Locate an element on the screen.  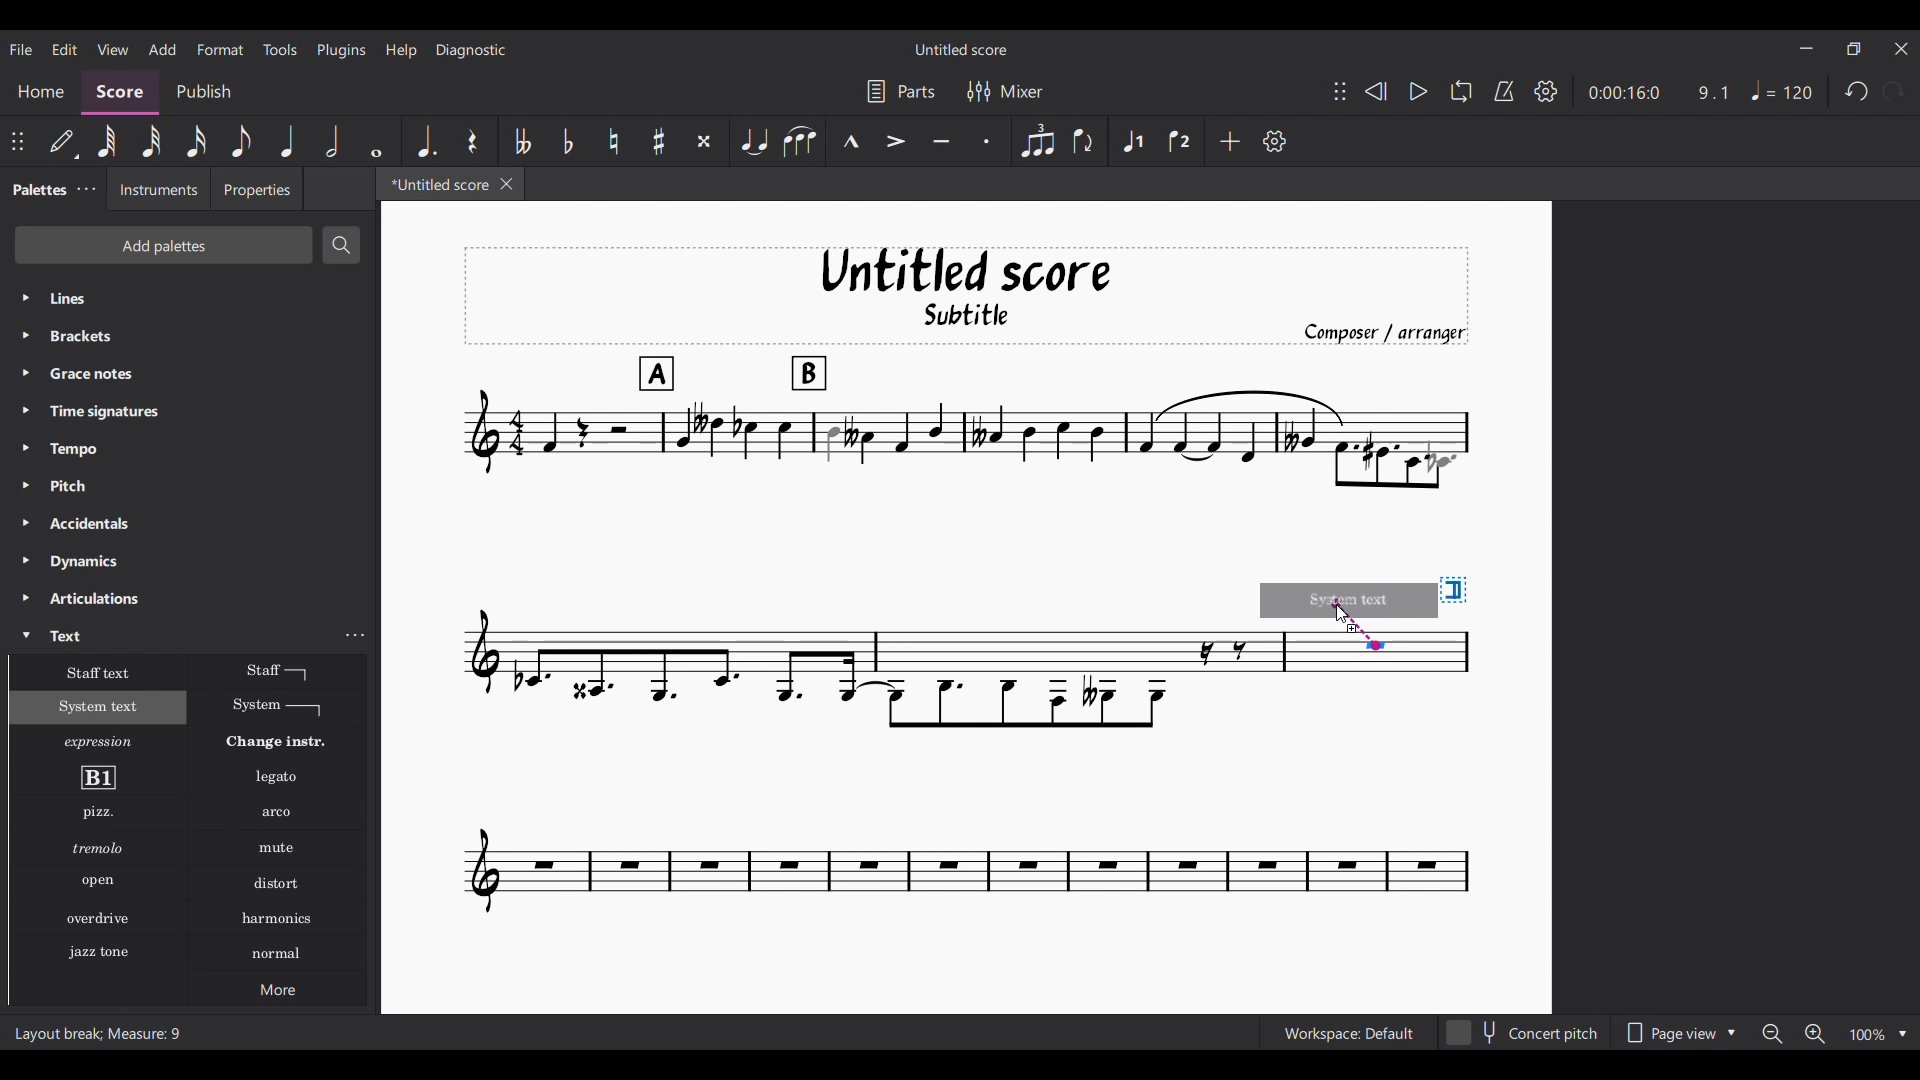
Cursor is located at coordinates (1343, 613).